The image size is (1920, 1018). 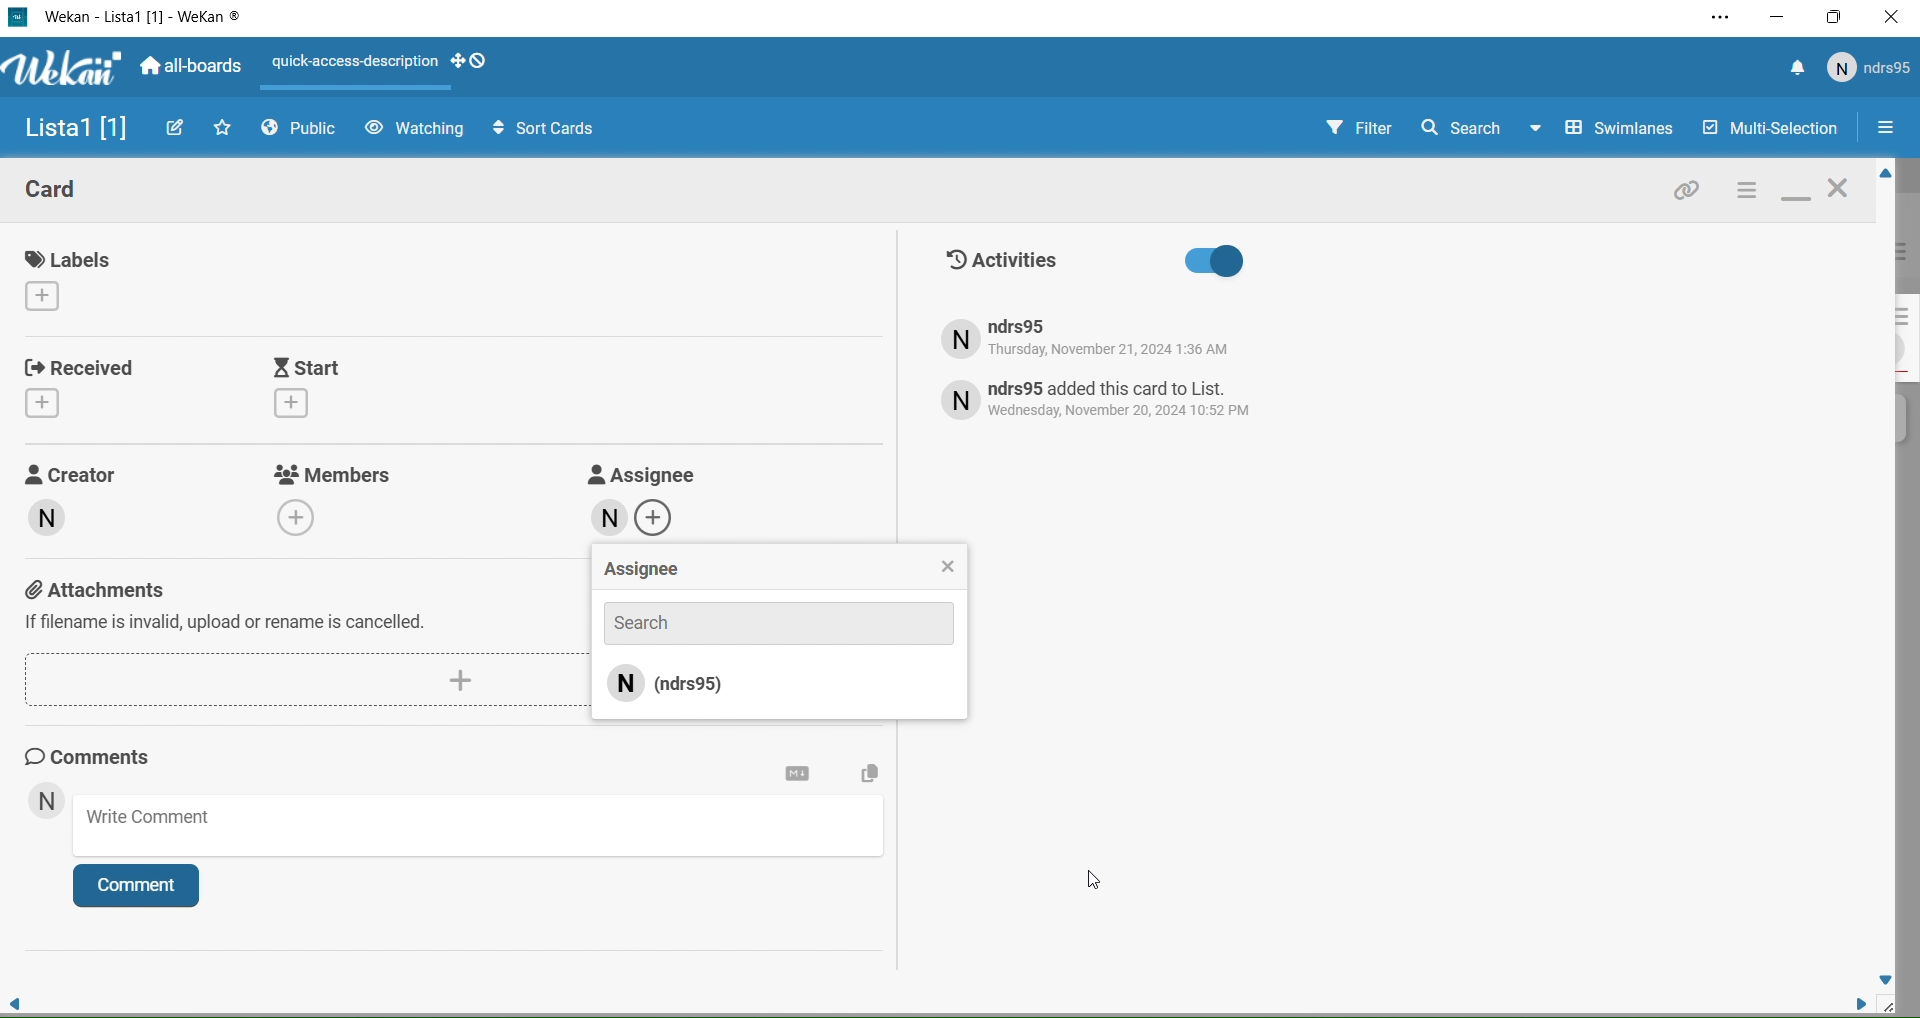 What do you see at coordinates (778, 621) in the screenshot?
I see `Search` at bounding box center [778, 621].